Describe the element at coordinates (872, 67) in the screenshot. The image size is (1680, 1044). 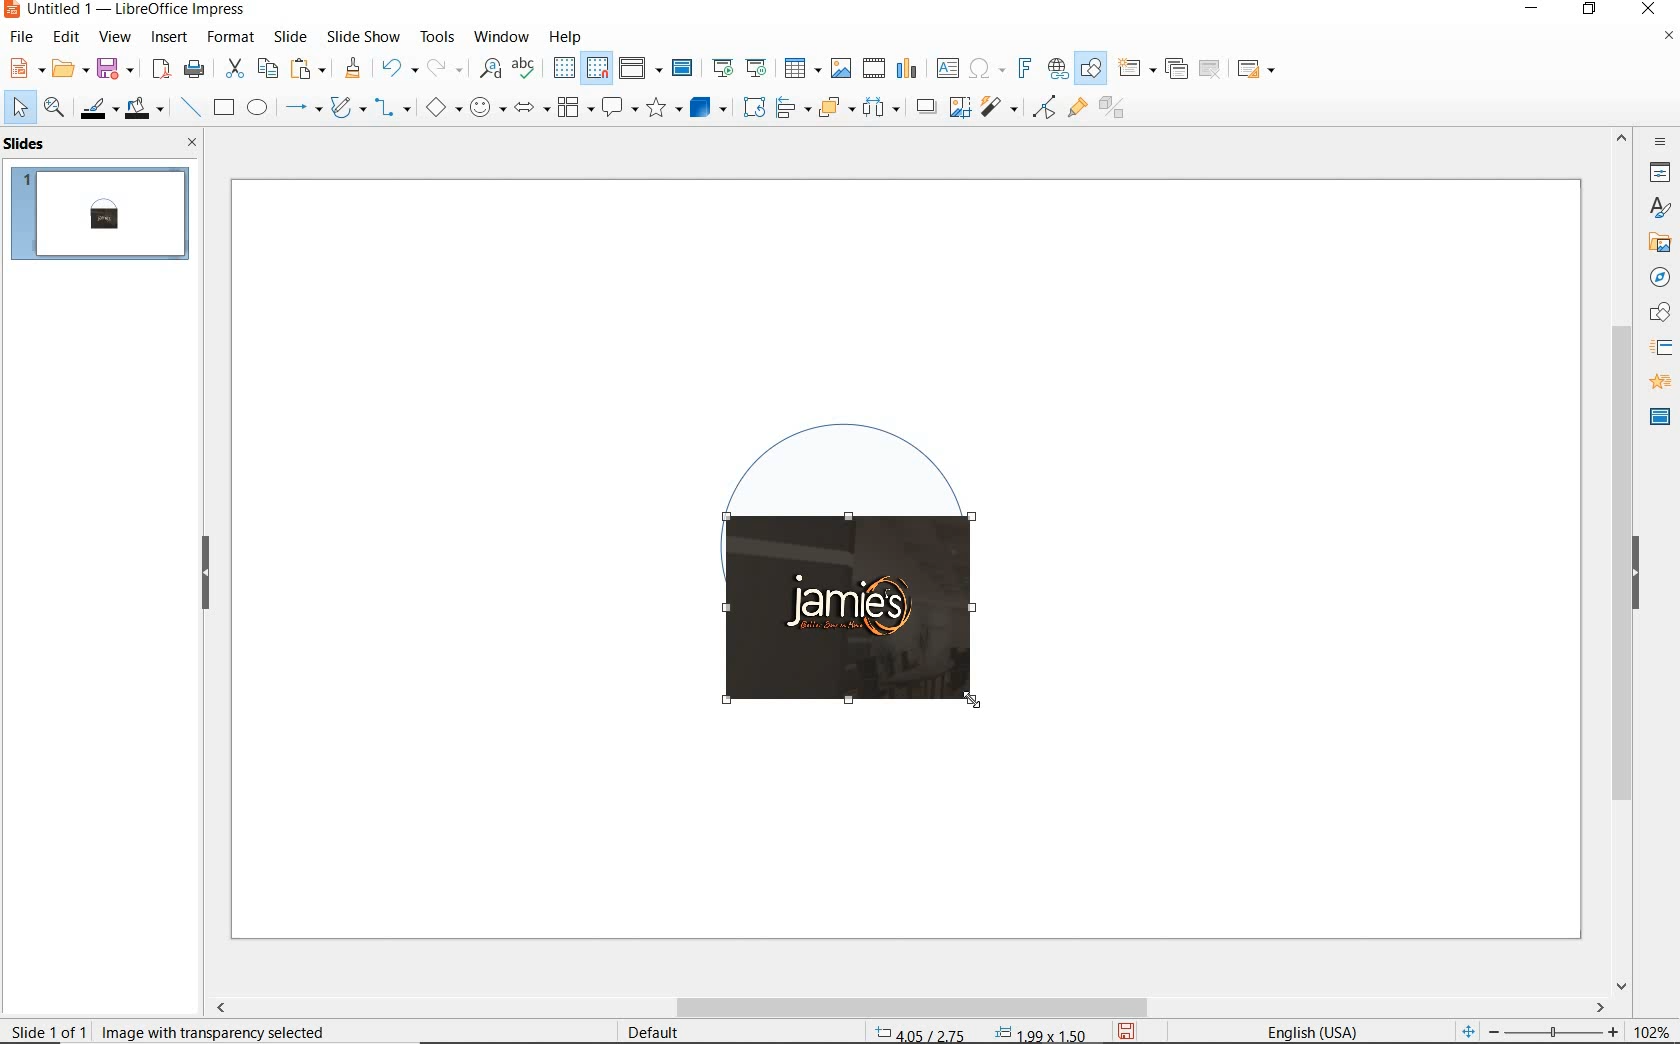
I see `insert video` at that location.